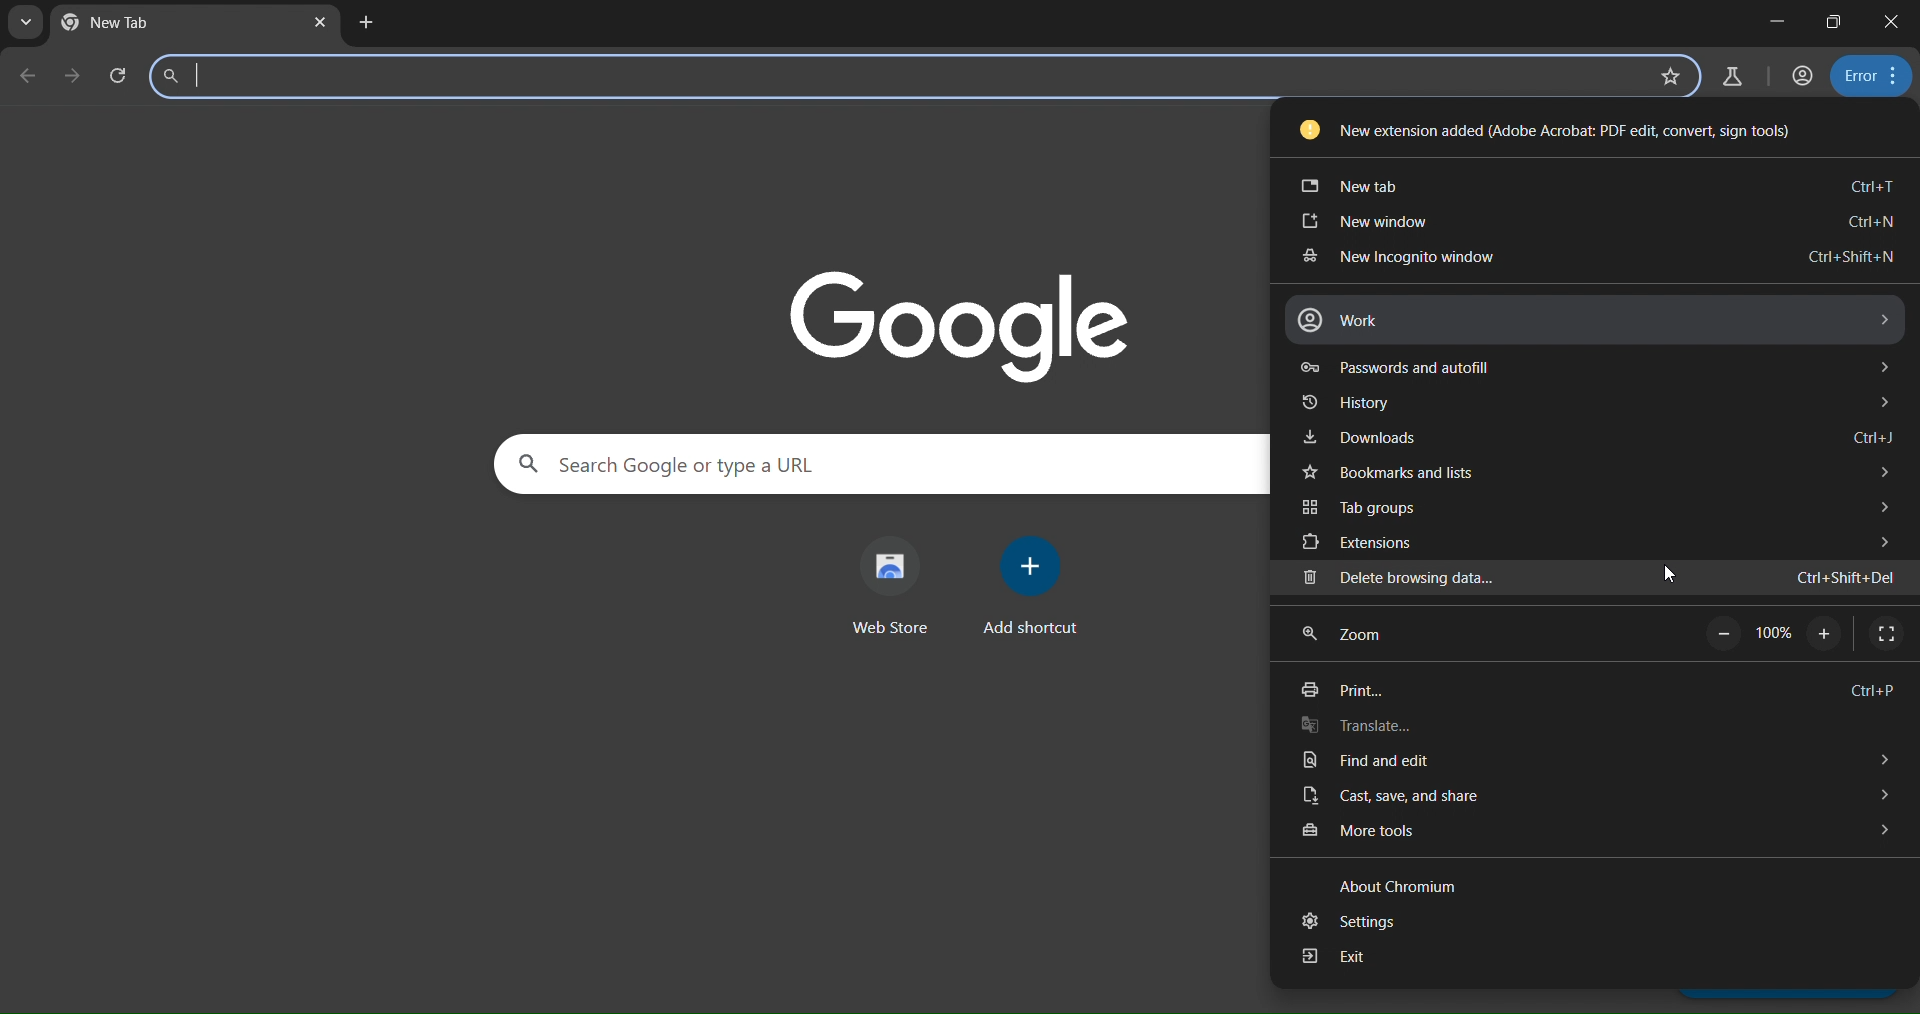  What do you see at coordinates (1734, 77) in the screenshot?
I see `search labs` at bounding box center [1734, 77].